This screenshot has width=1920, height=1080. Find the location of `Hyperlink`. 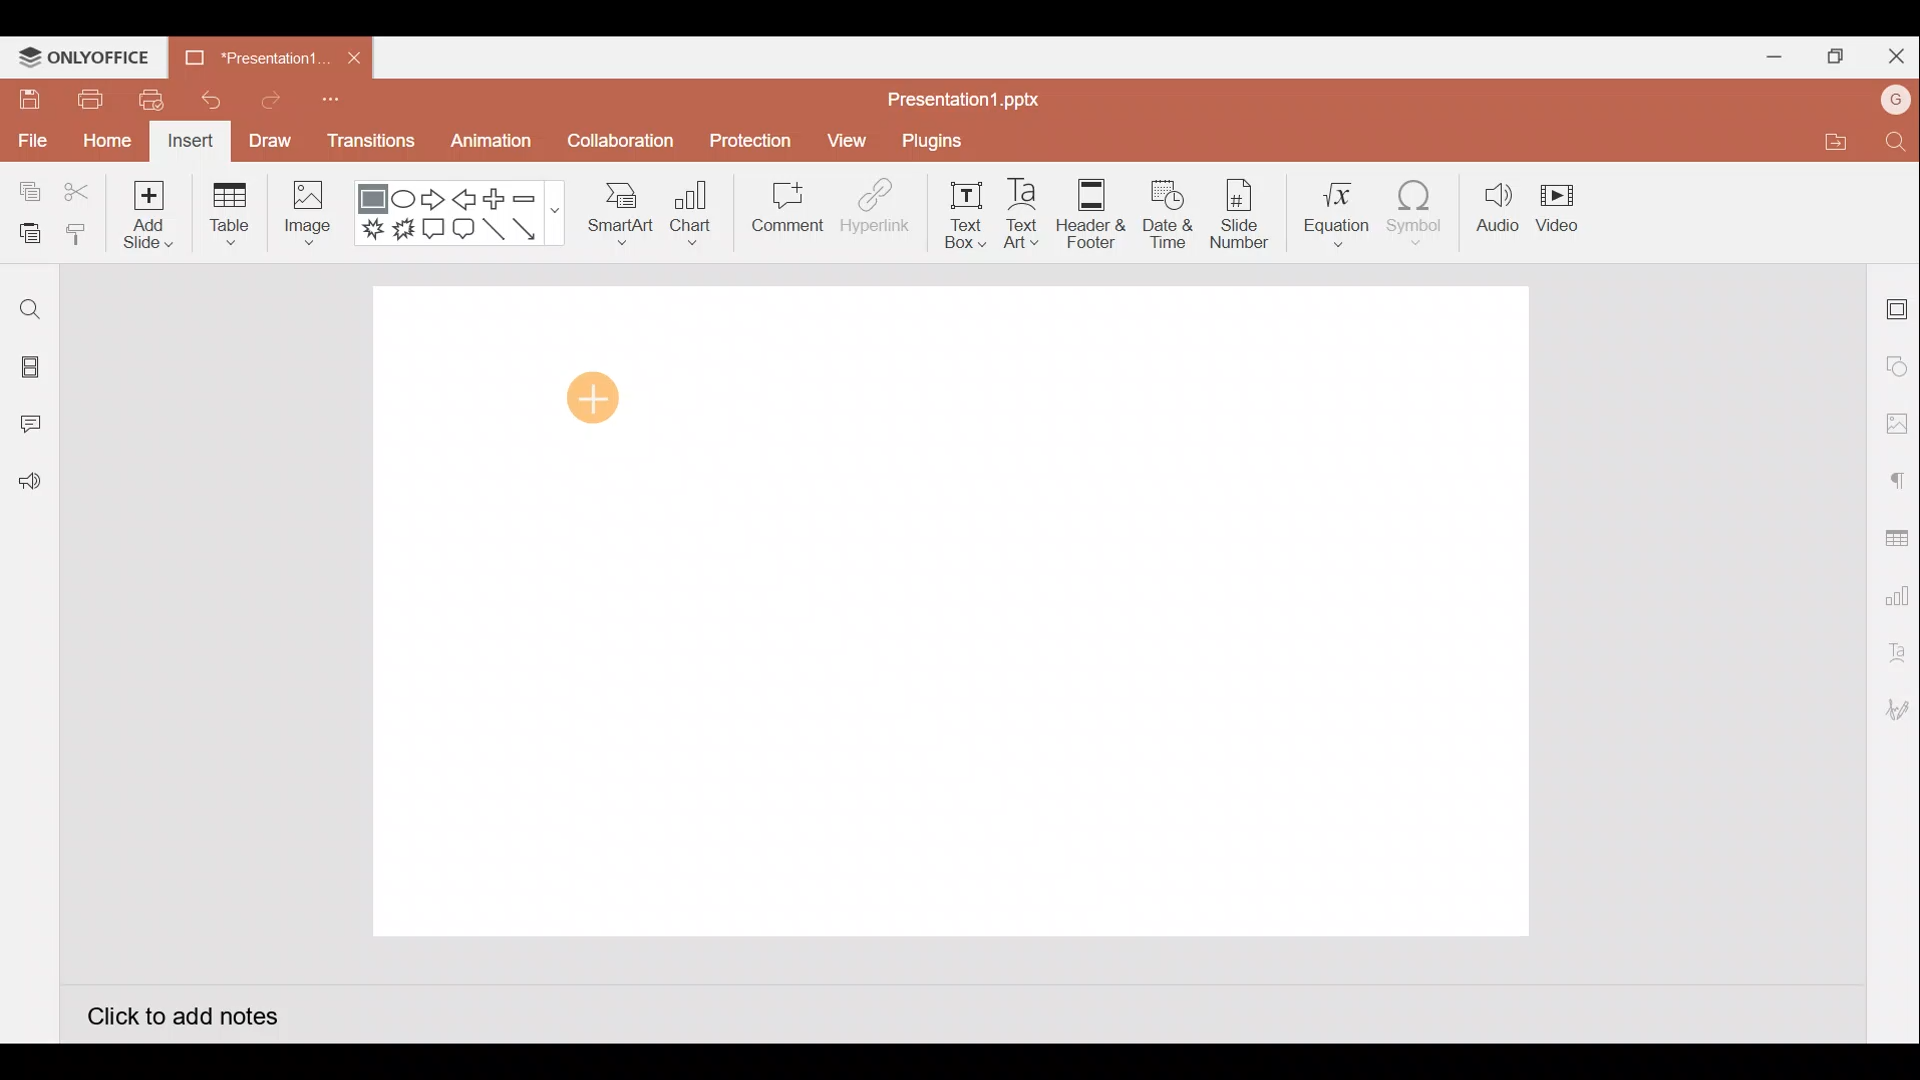

Hyperlink is located at coordinates (870, 209).